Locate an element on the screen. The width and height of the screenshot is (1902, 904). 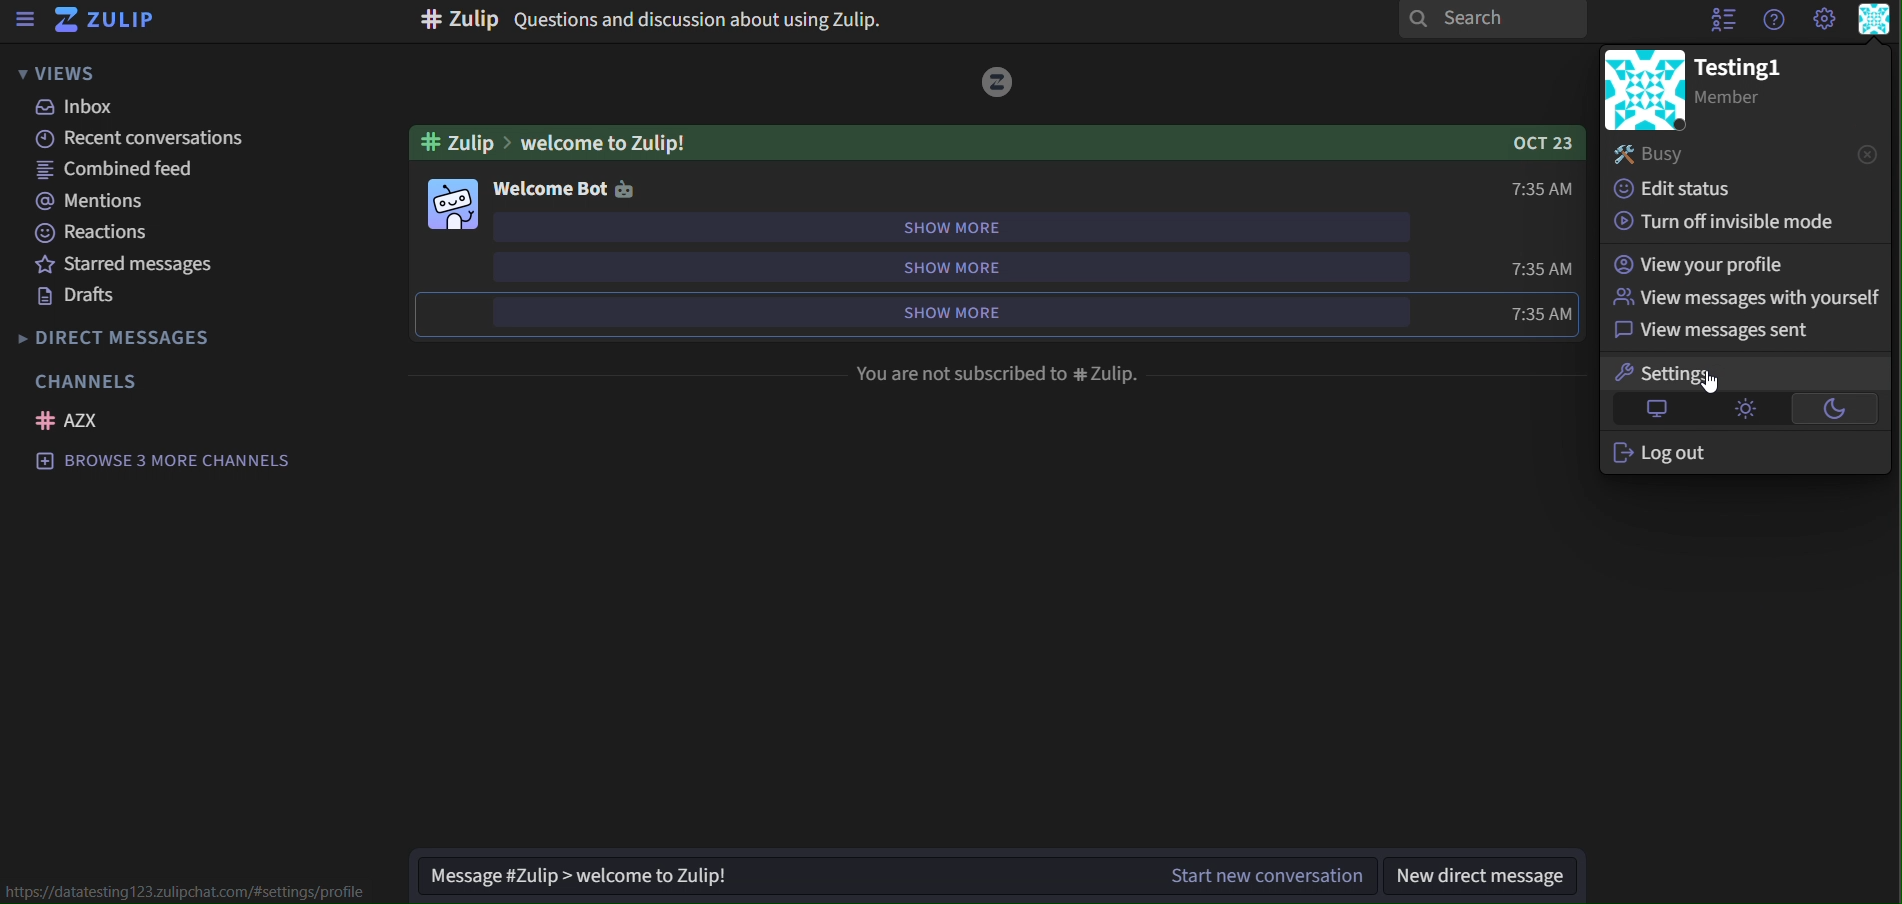
7:35AM is located at coordinates (1532, 271).